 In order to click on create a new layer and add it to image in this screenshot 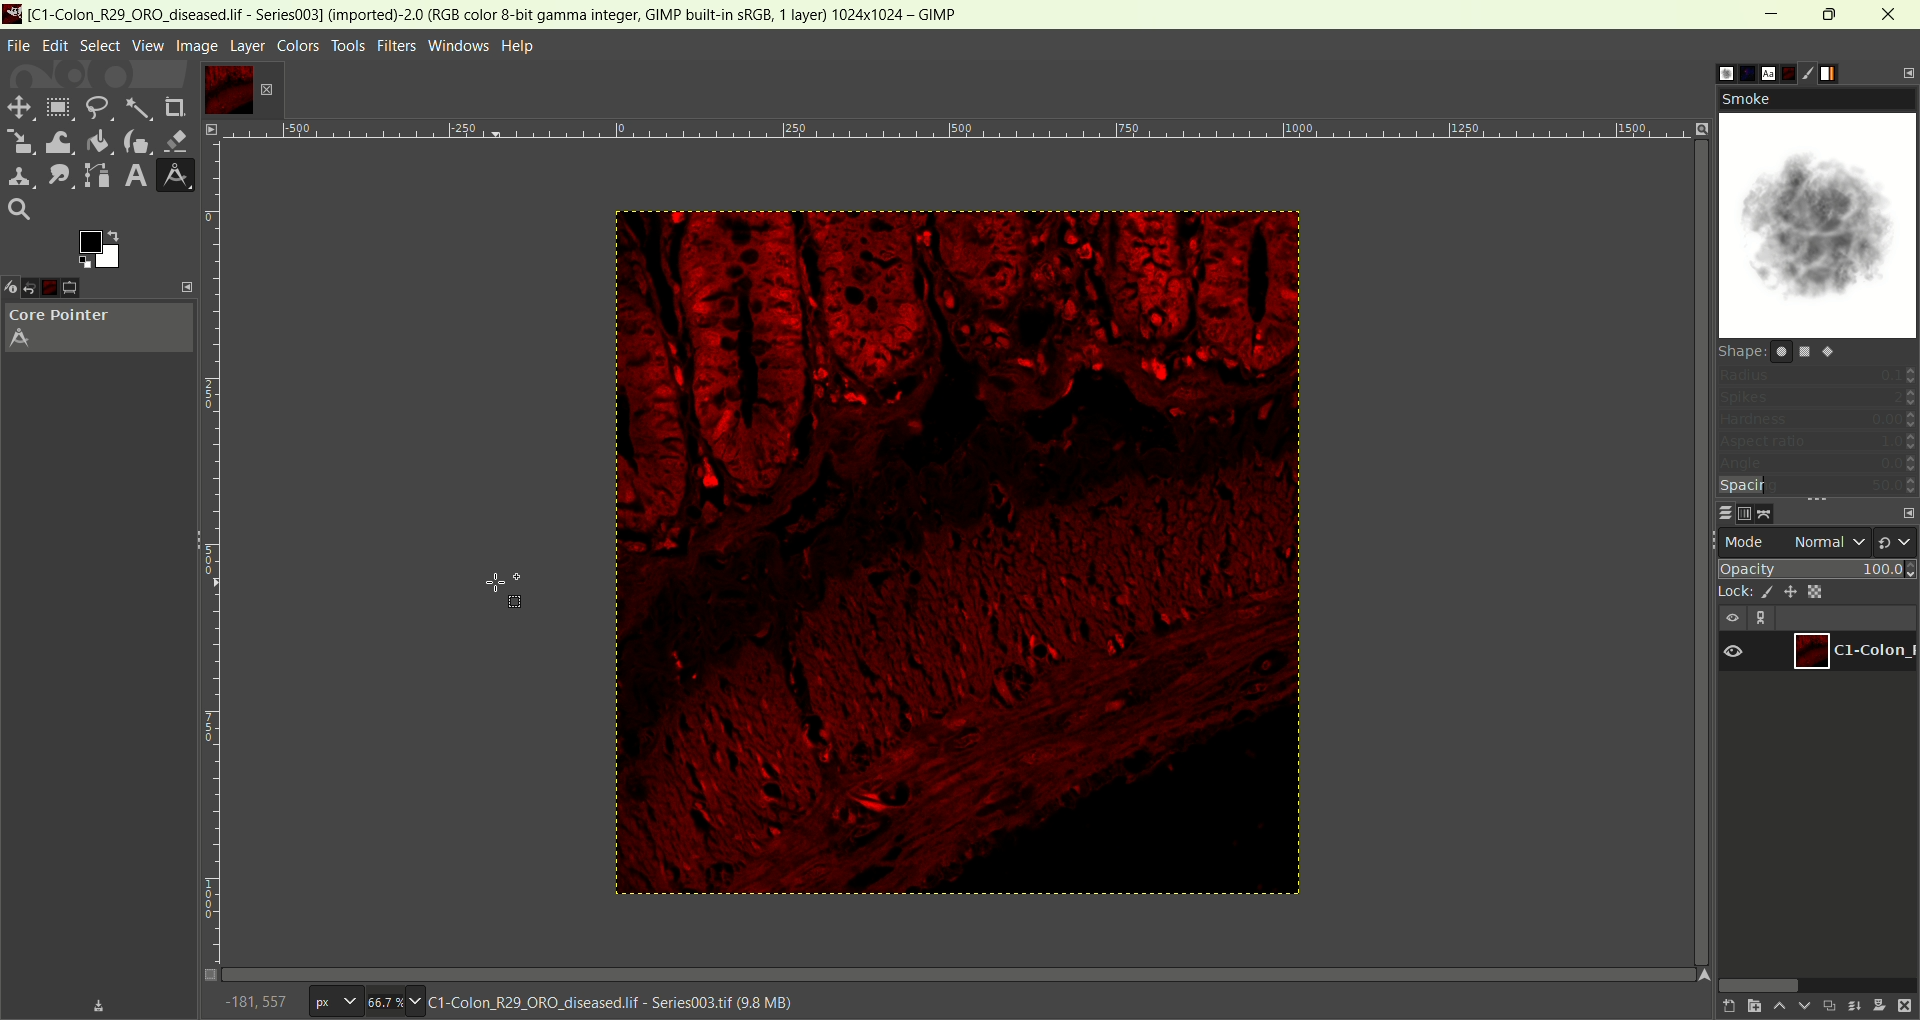, I will do `click(1749, 1007)`.